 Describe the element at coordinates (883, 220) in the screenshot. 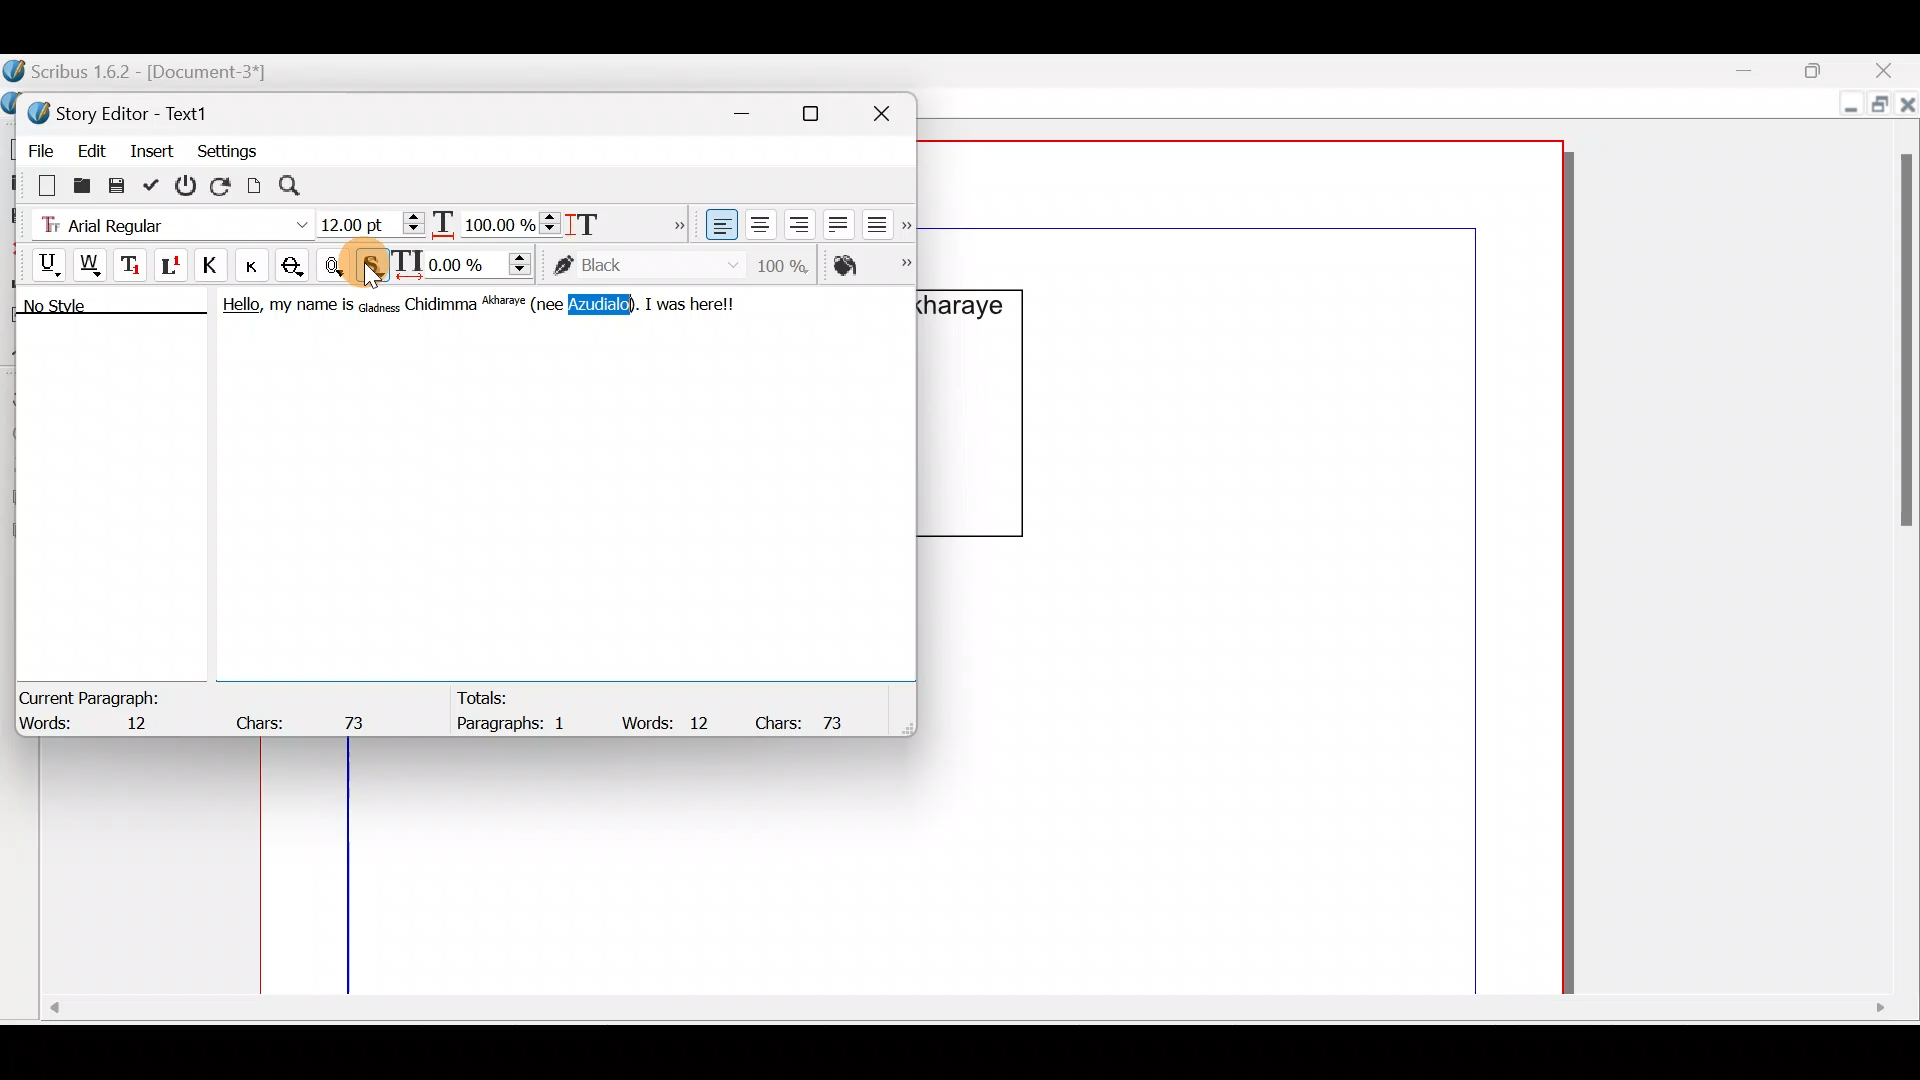

I see `Align text force justified` at that location.